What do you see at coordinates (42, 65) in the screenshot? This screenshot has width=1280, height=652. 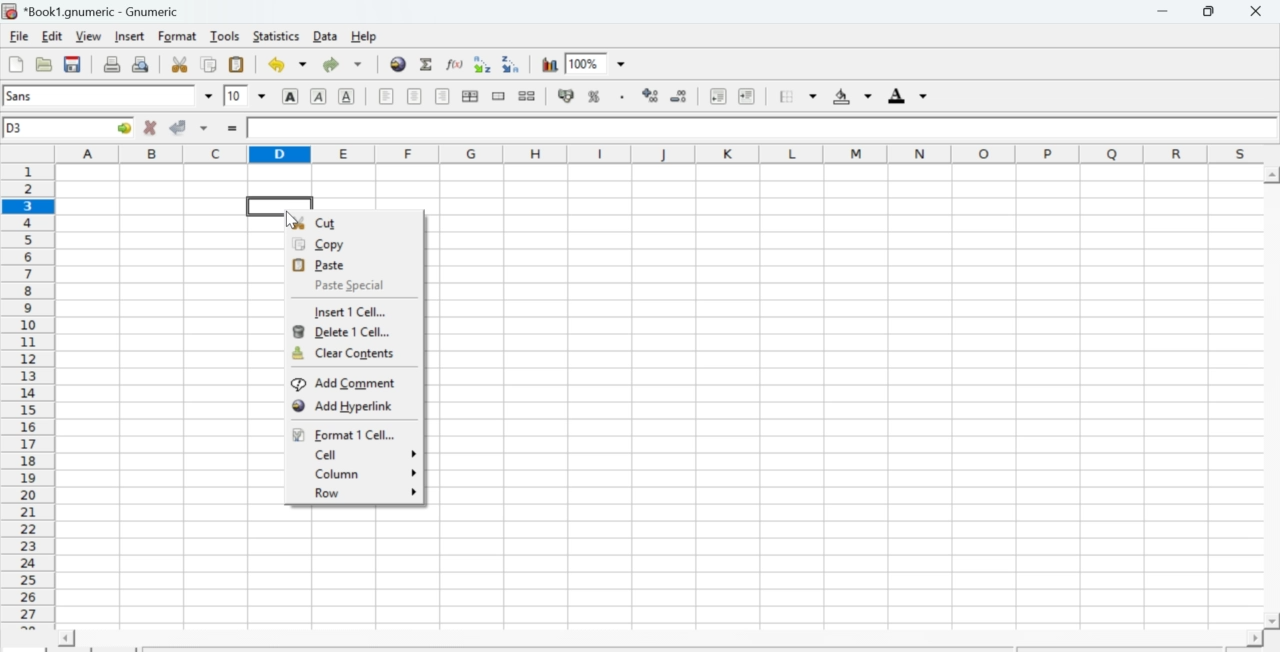 I see `Open a file` at bounding box center [42, 65].